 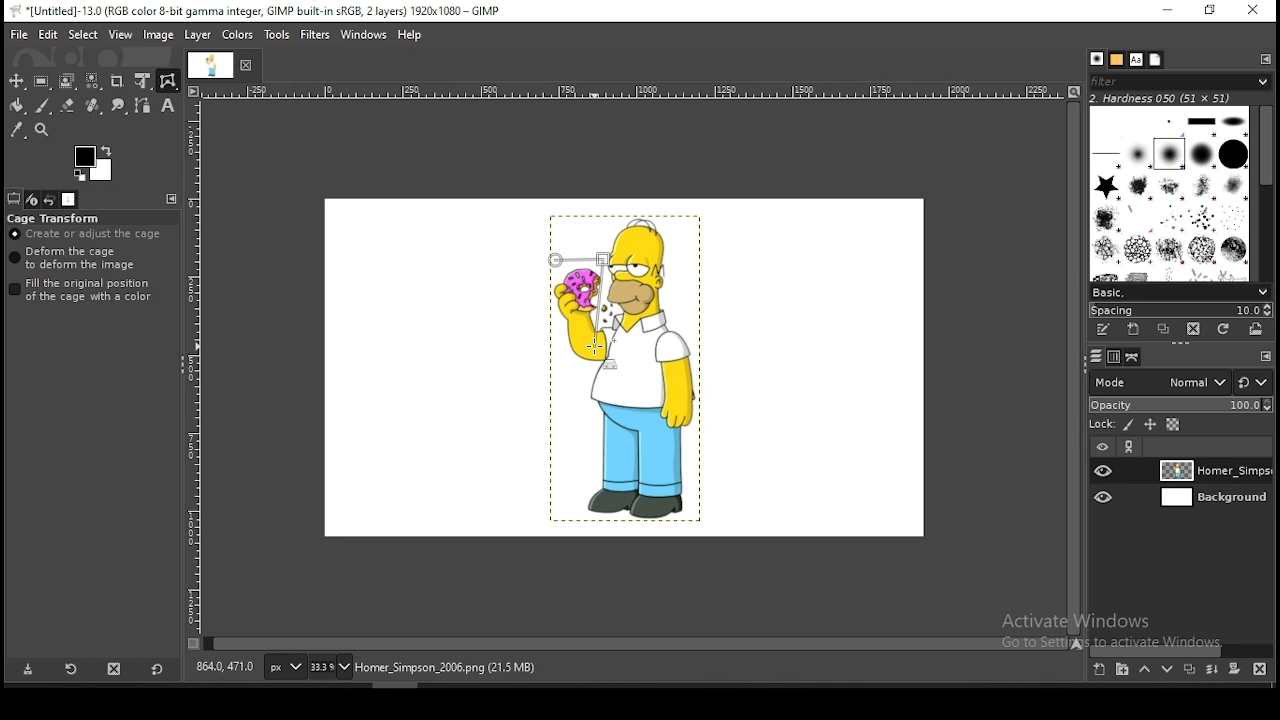 What do you see at coordinates (42, 81) in the screenshot?
I see `rectangle select tool` at bounding box center [42, 81].